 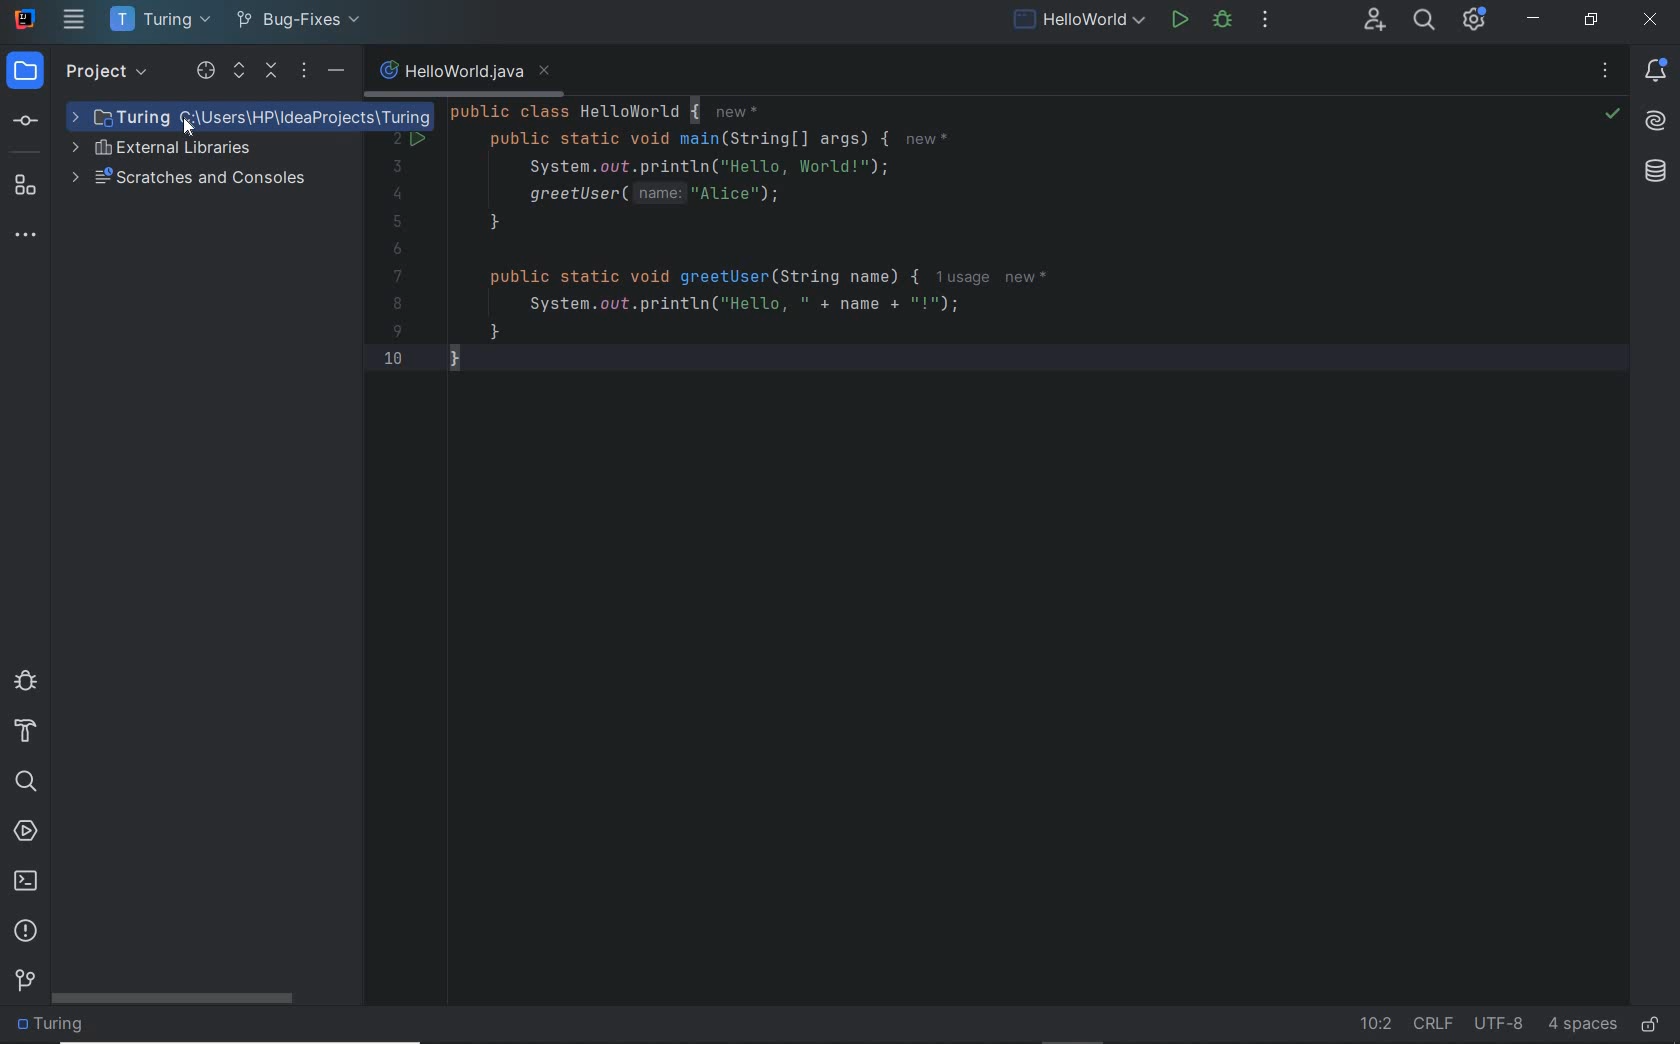 I want to click on notifications, so click(x=1657, y=72).